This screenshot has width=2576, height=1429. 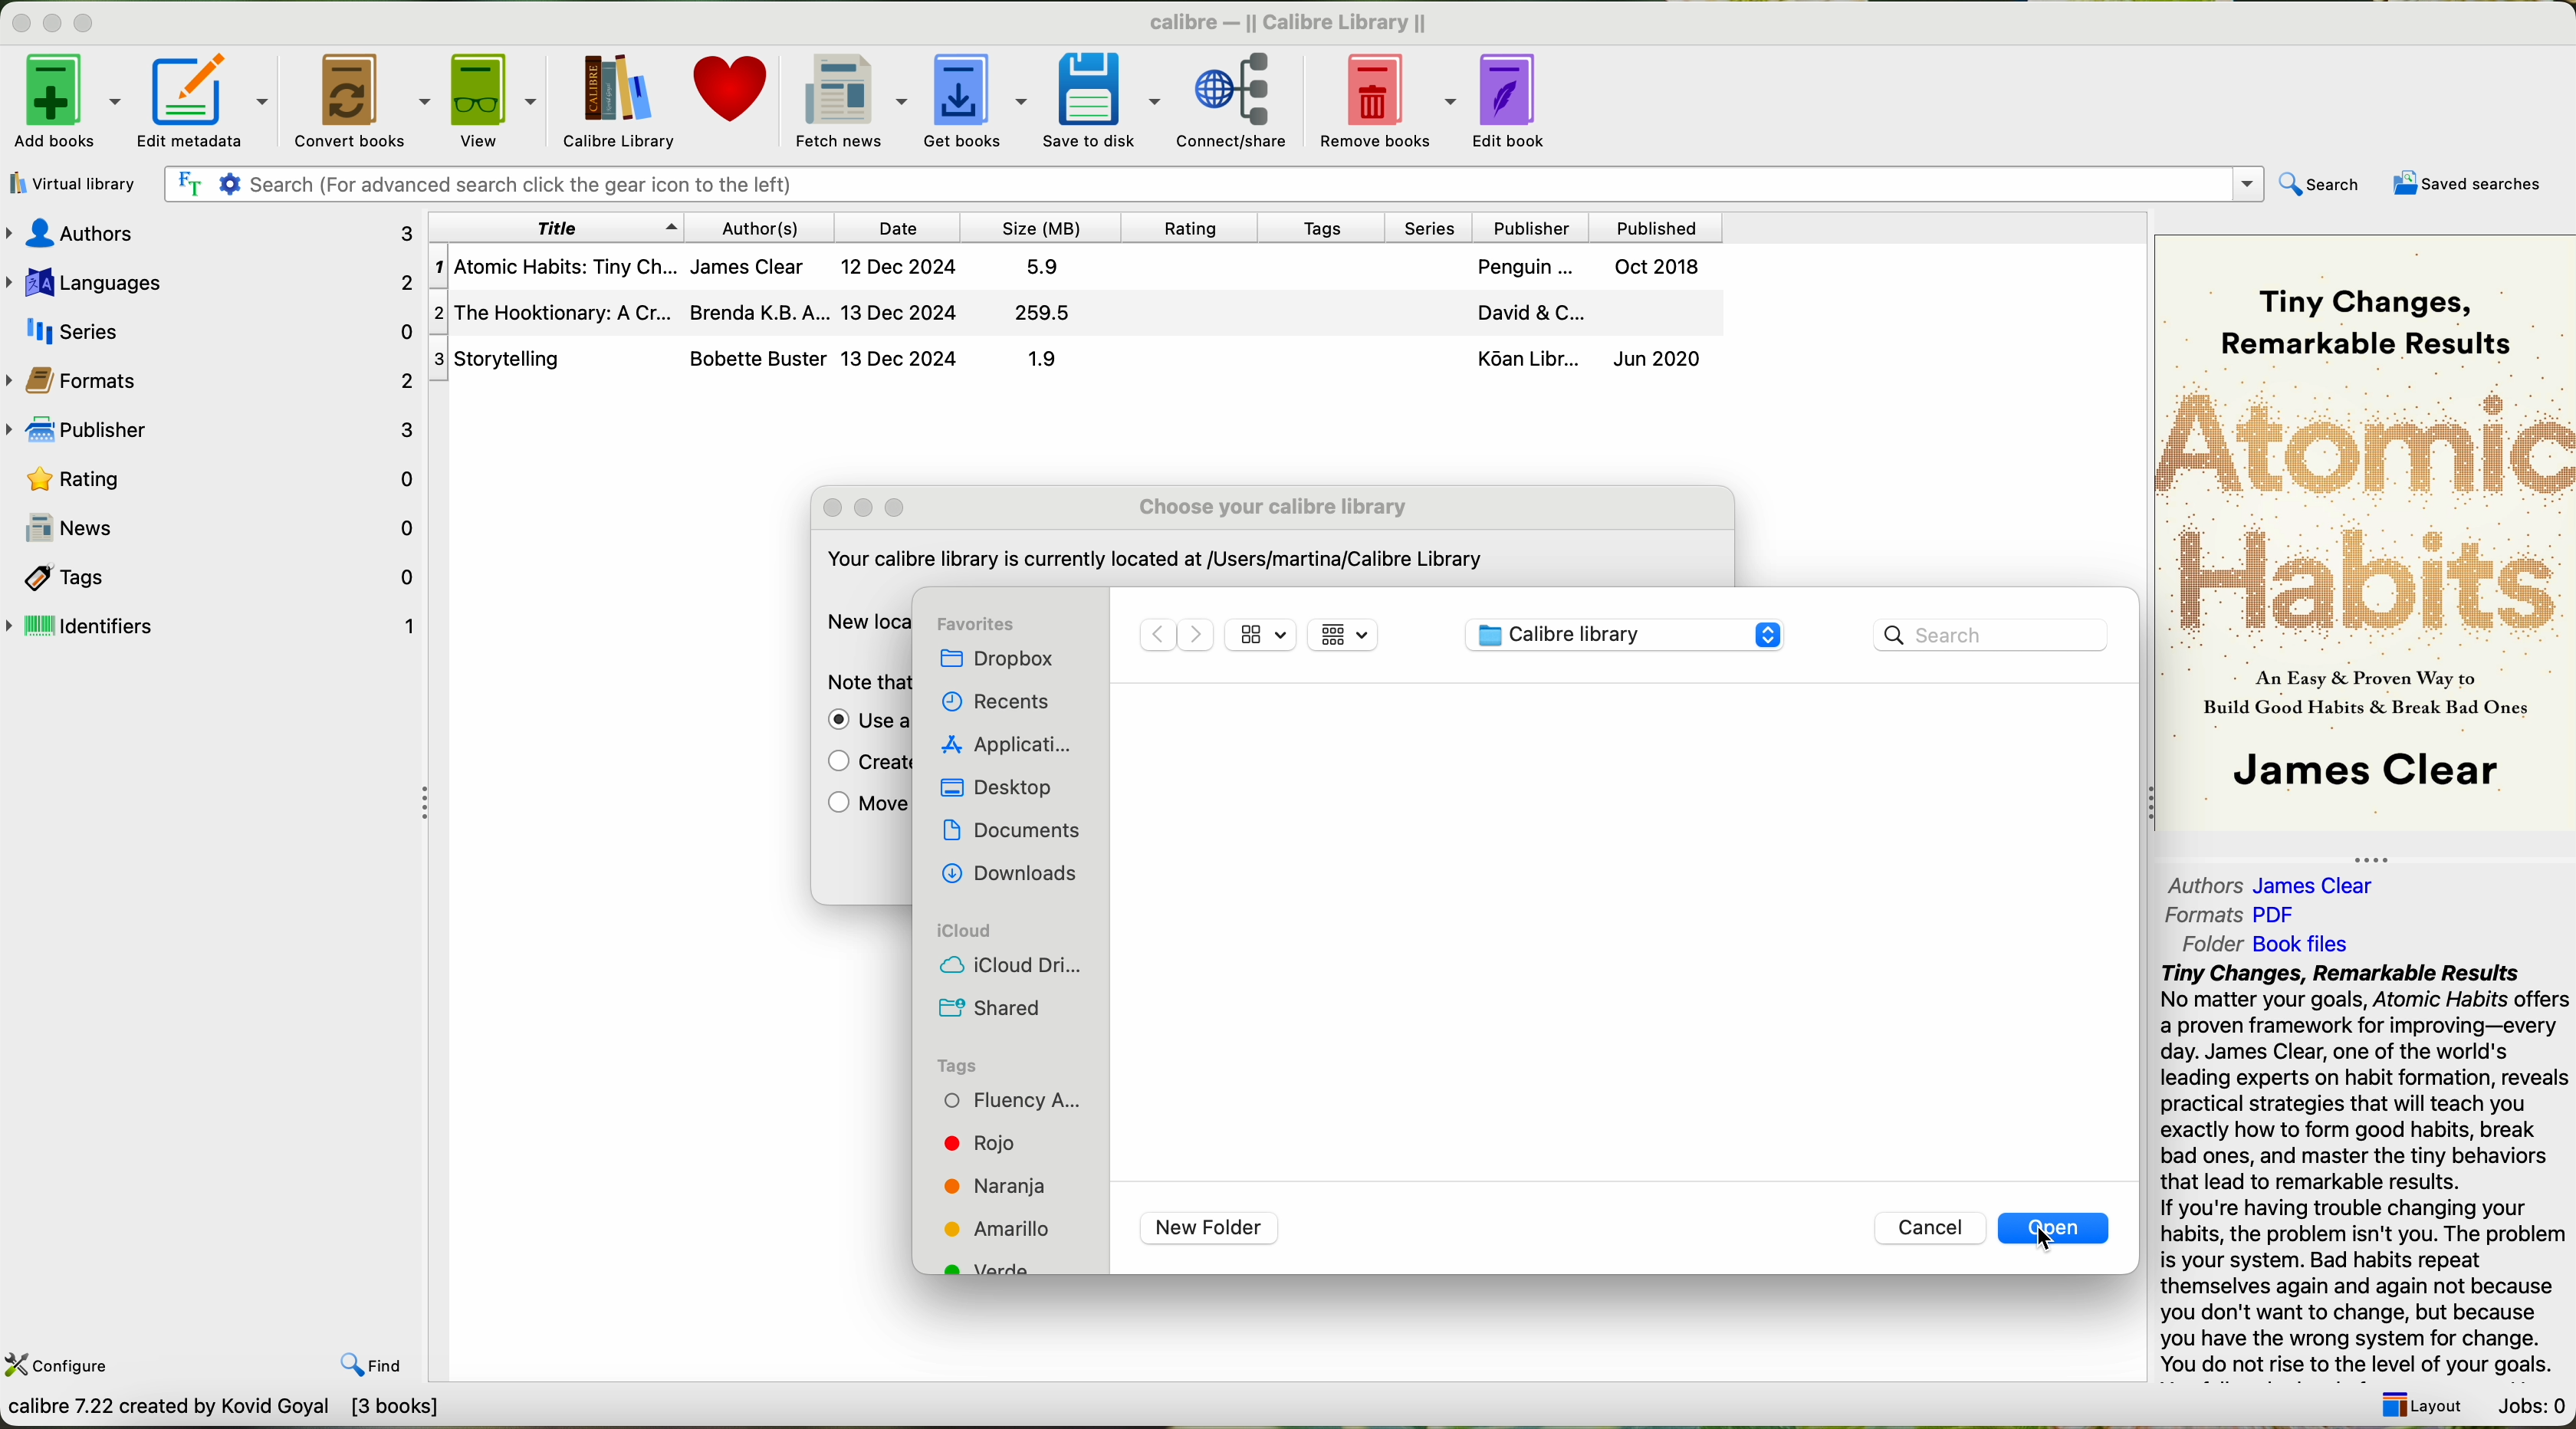 What do you see at coordinates (1014, 791) in the screenshot?
I see `desktop` at bounding box center [1014, 791].